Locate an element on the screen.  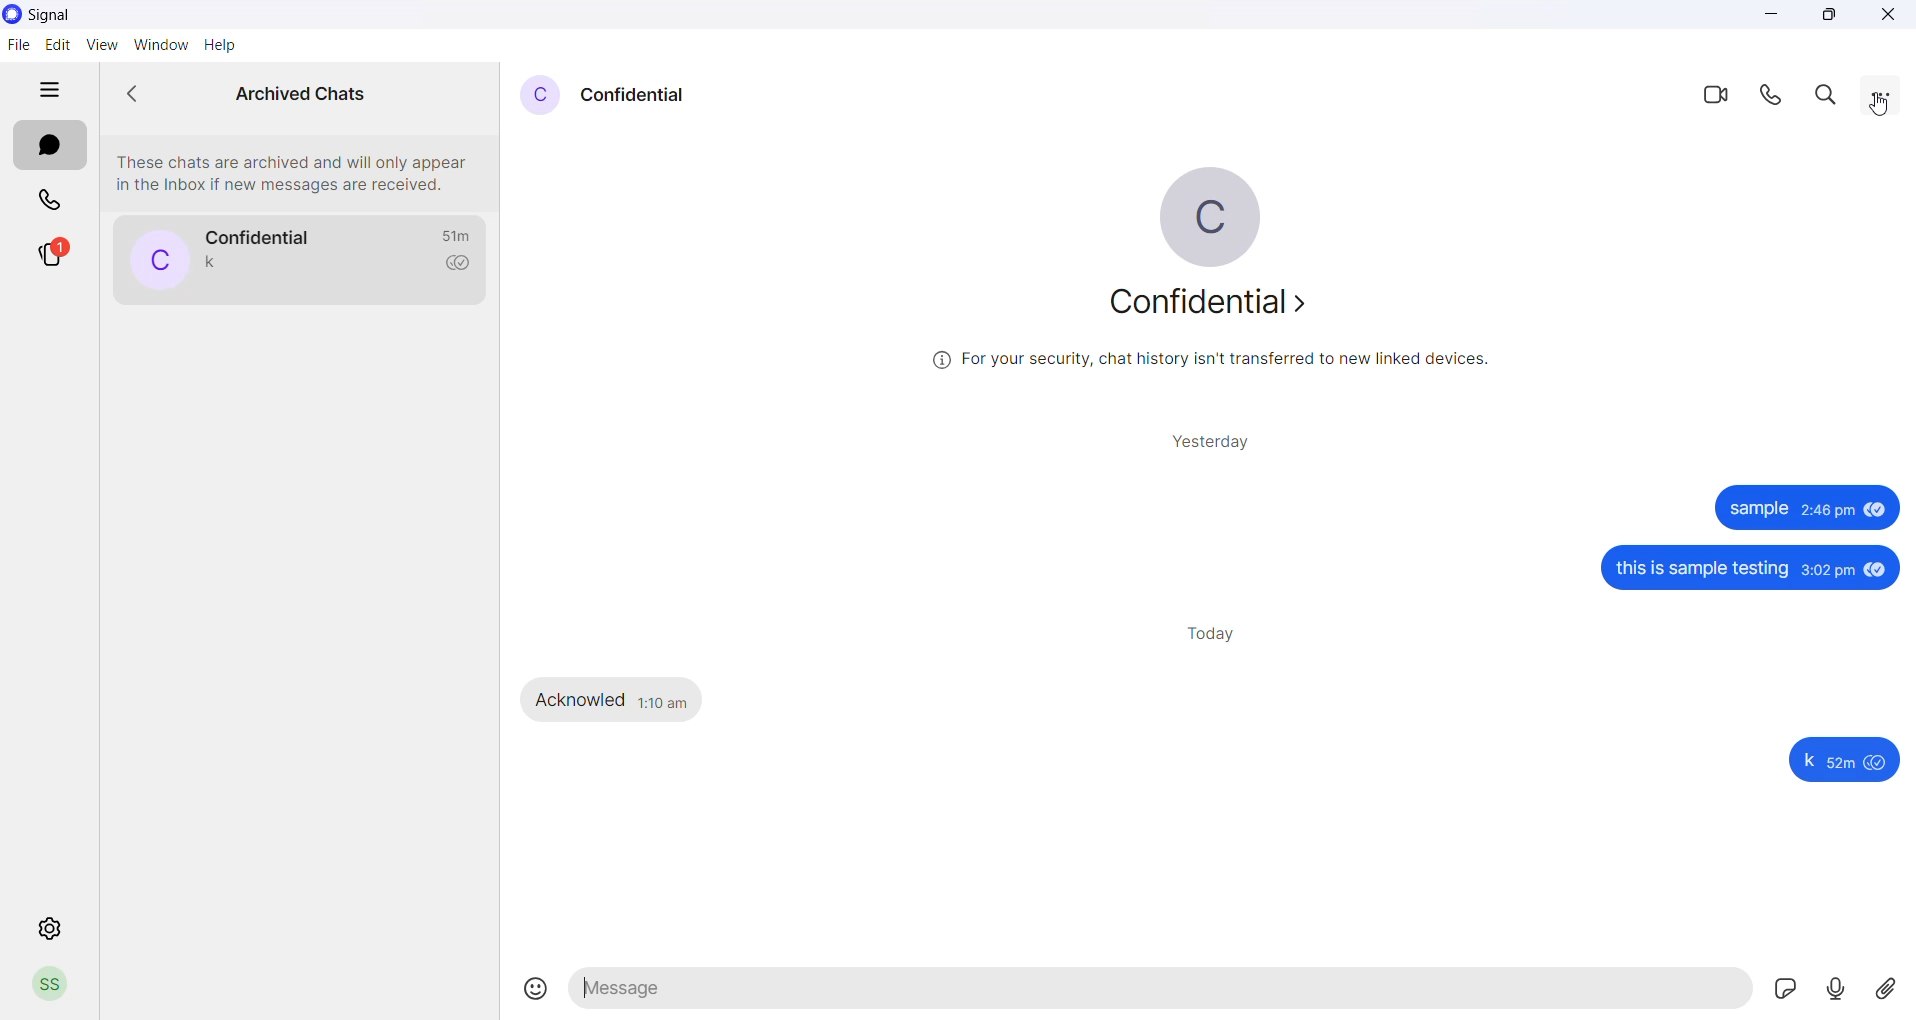
profile picture is located at coordinates (1213, 217).